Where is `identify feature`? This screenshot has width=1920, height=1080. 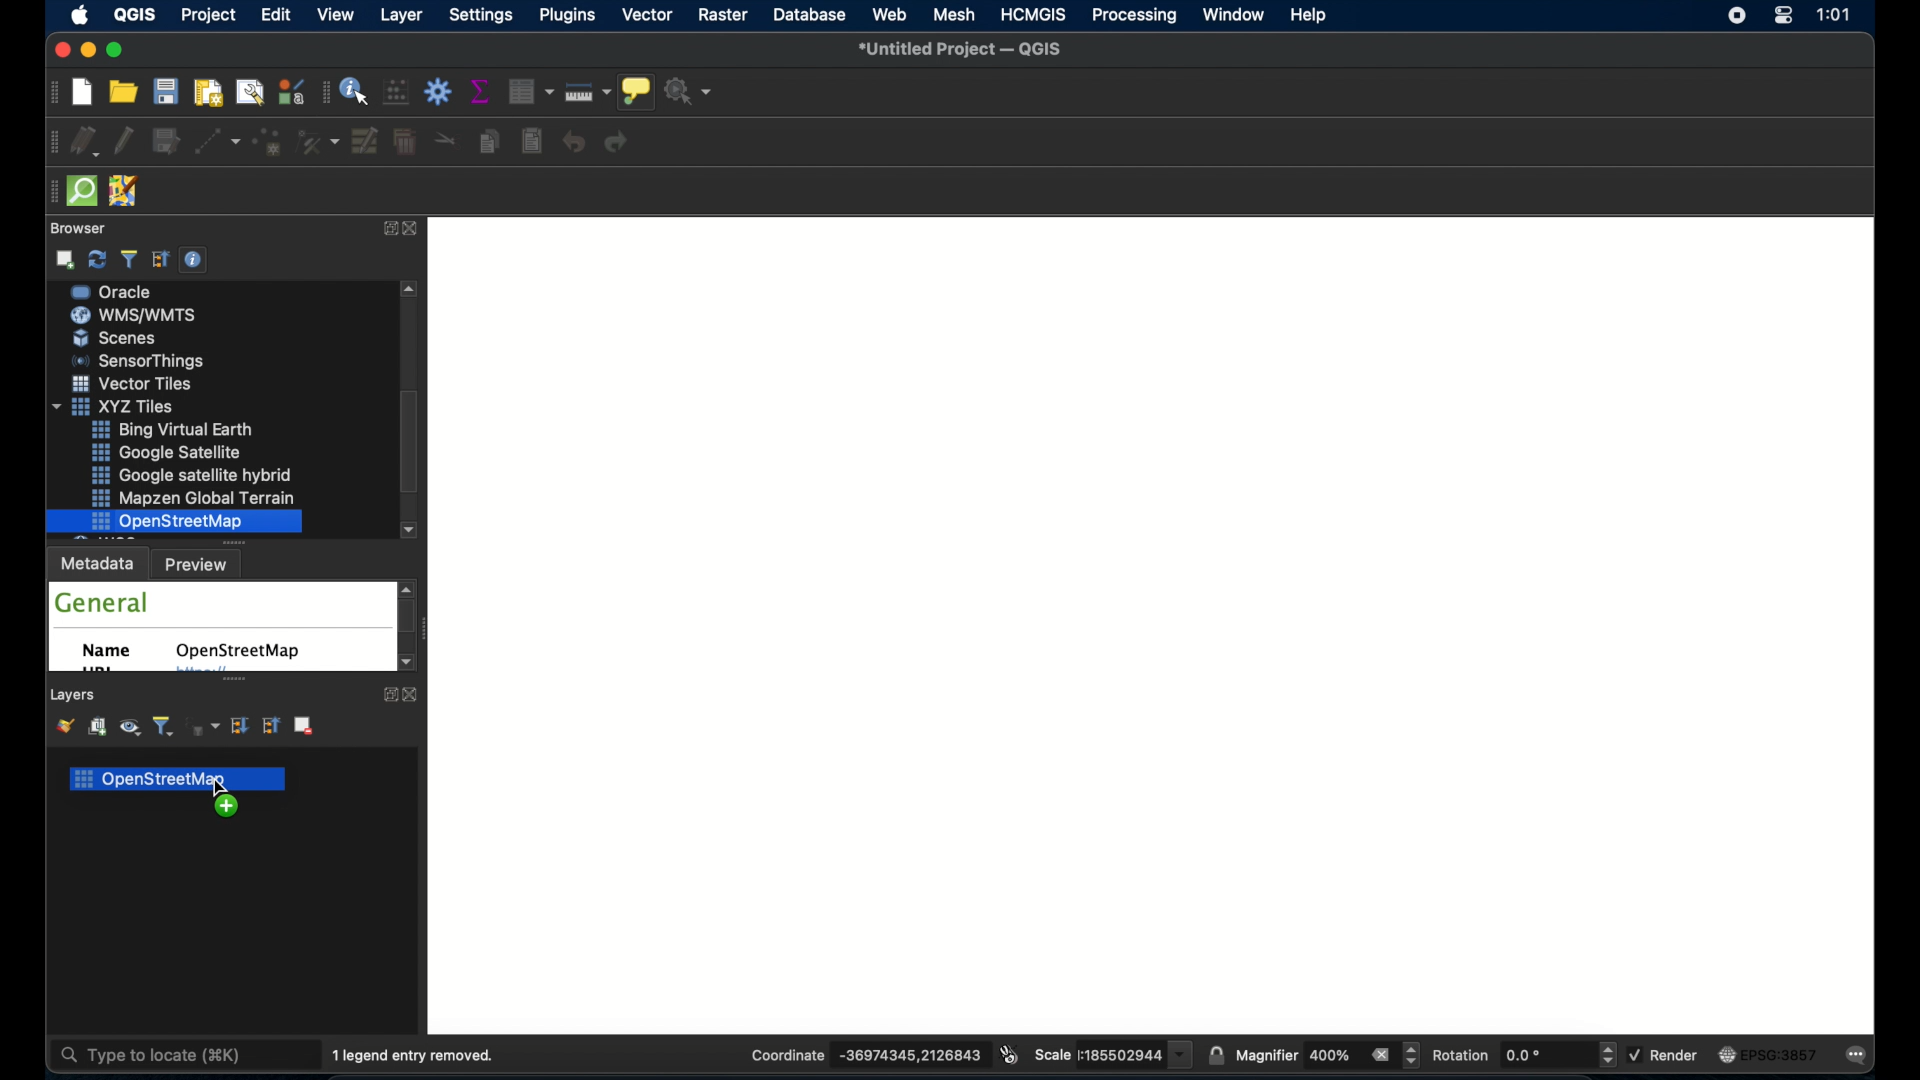
identify feature is located at coordinates (354, 93).